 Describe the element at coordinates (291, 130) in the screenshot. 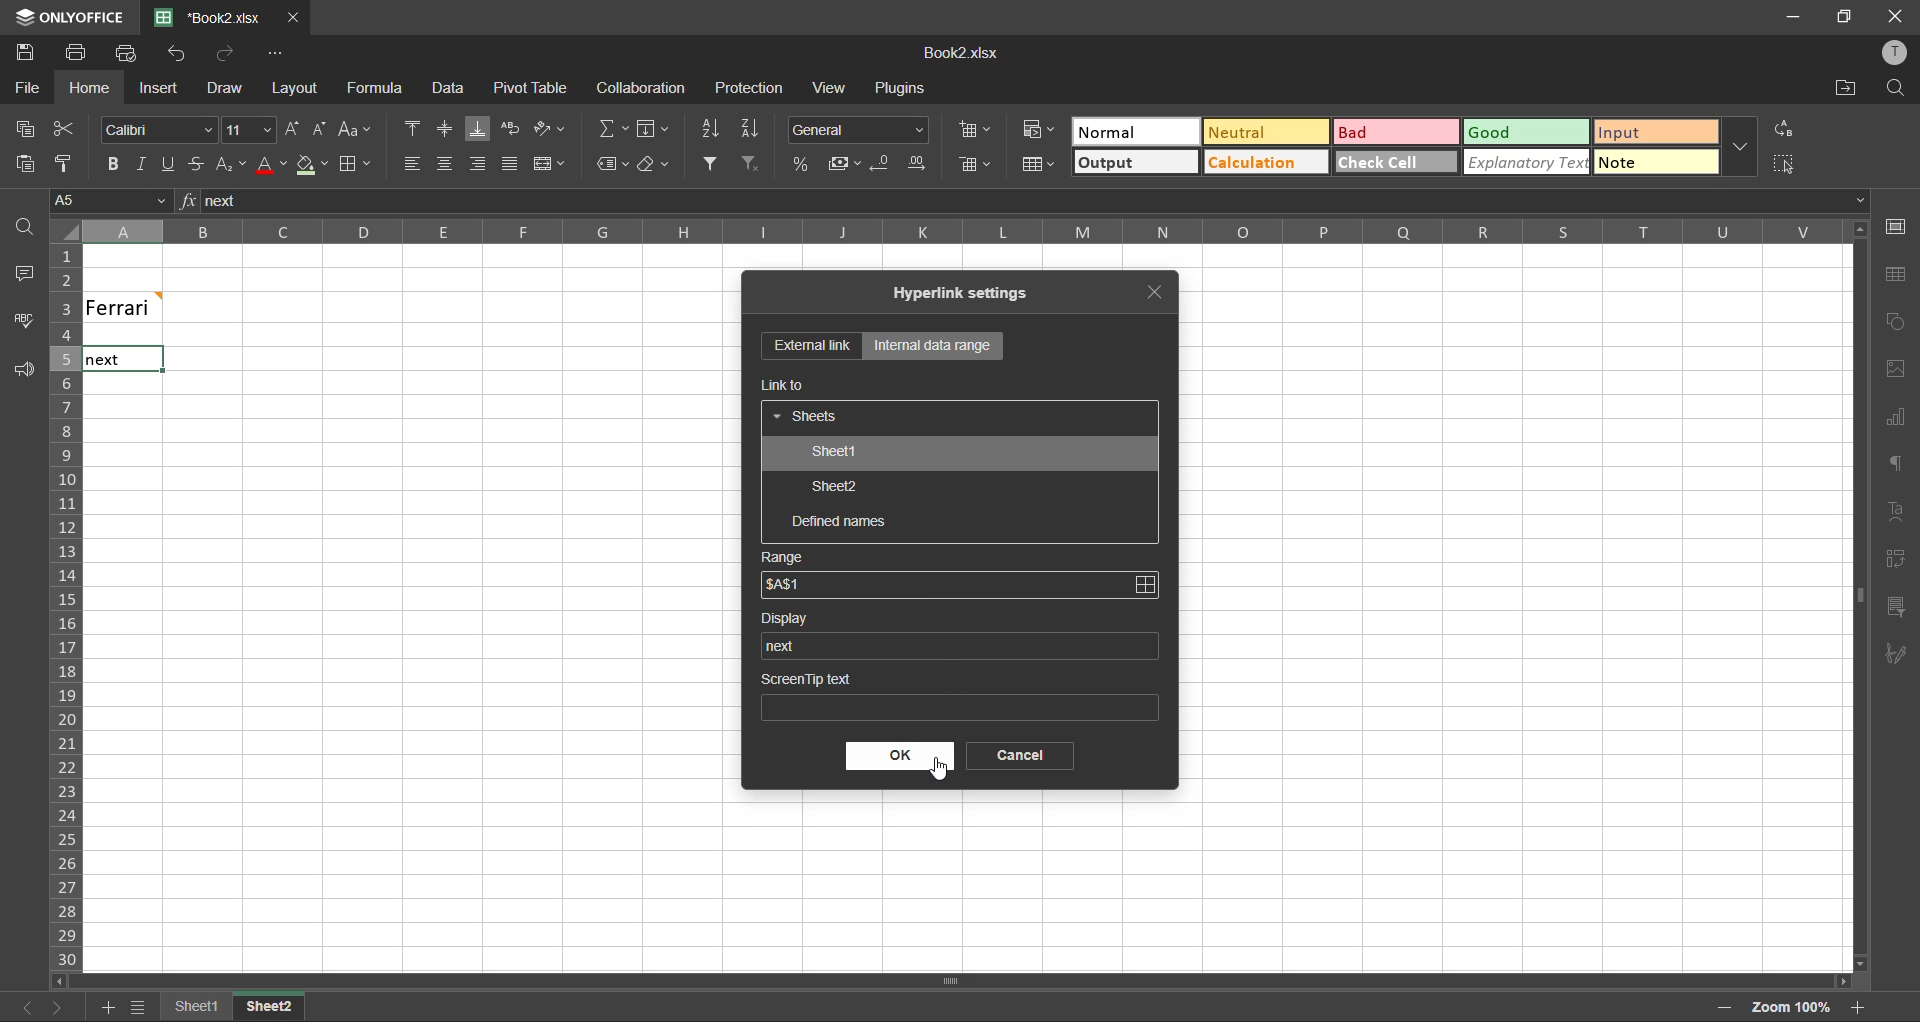

I see `increment size` at that location.